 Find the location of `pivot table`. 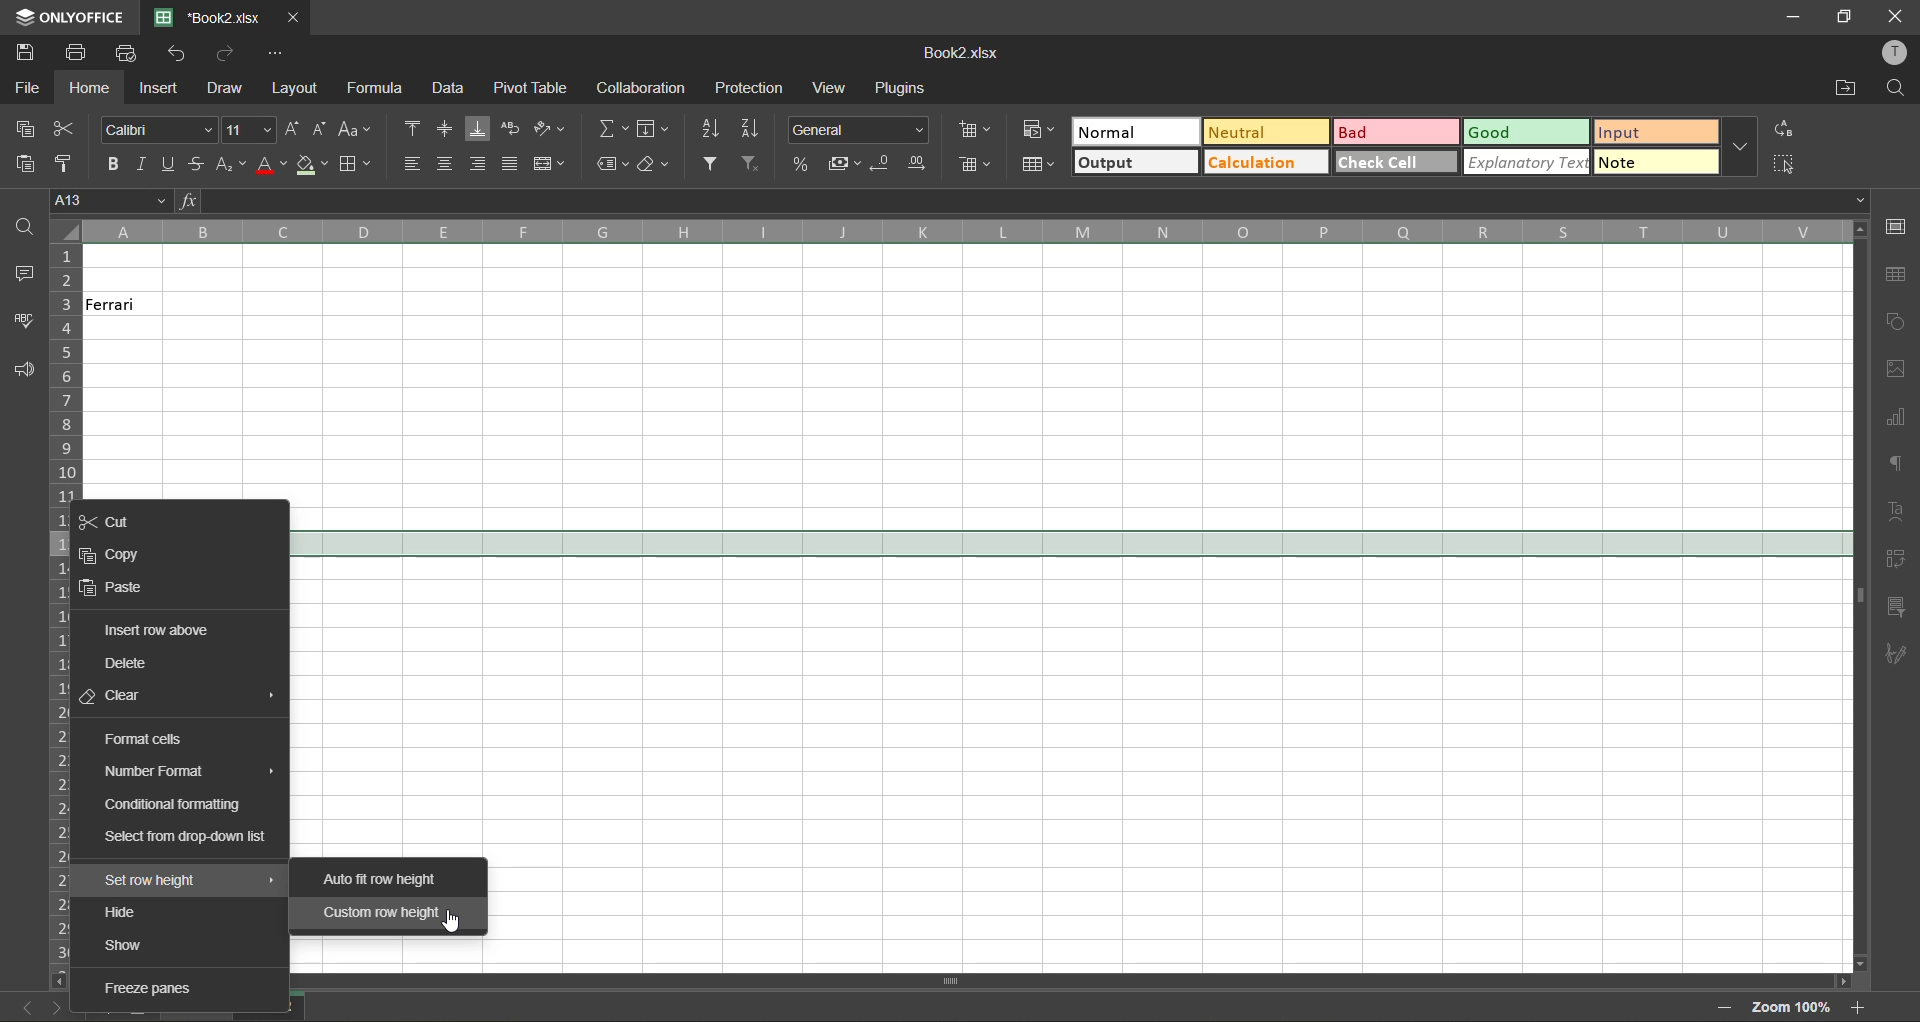

pivot table is located at coordinates (529, 87).